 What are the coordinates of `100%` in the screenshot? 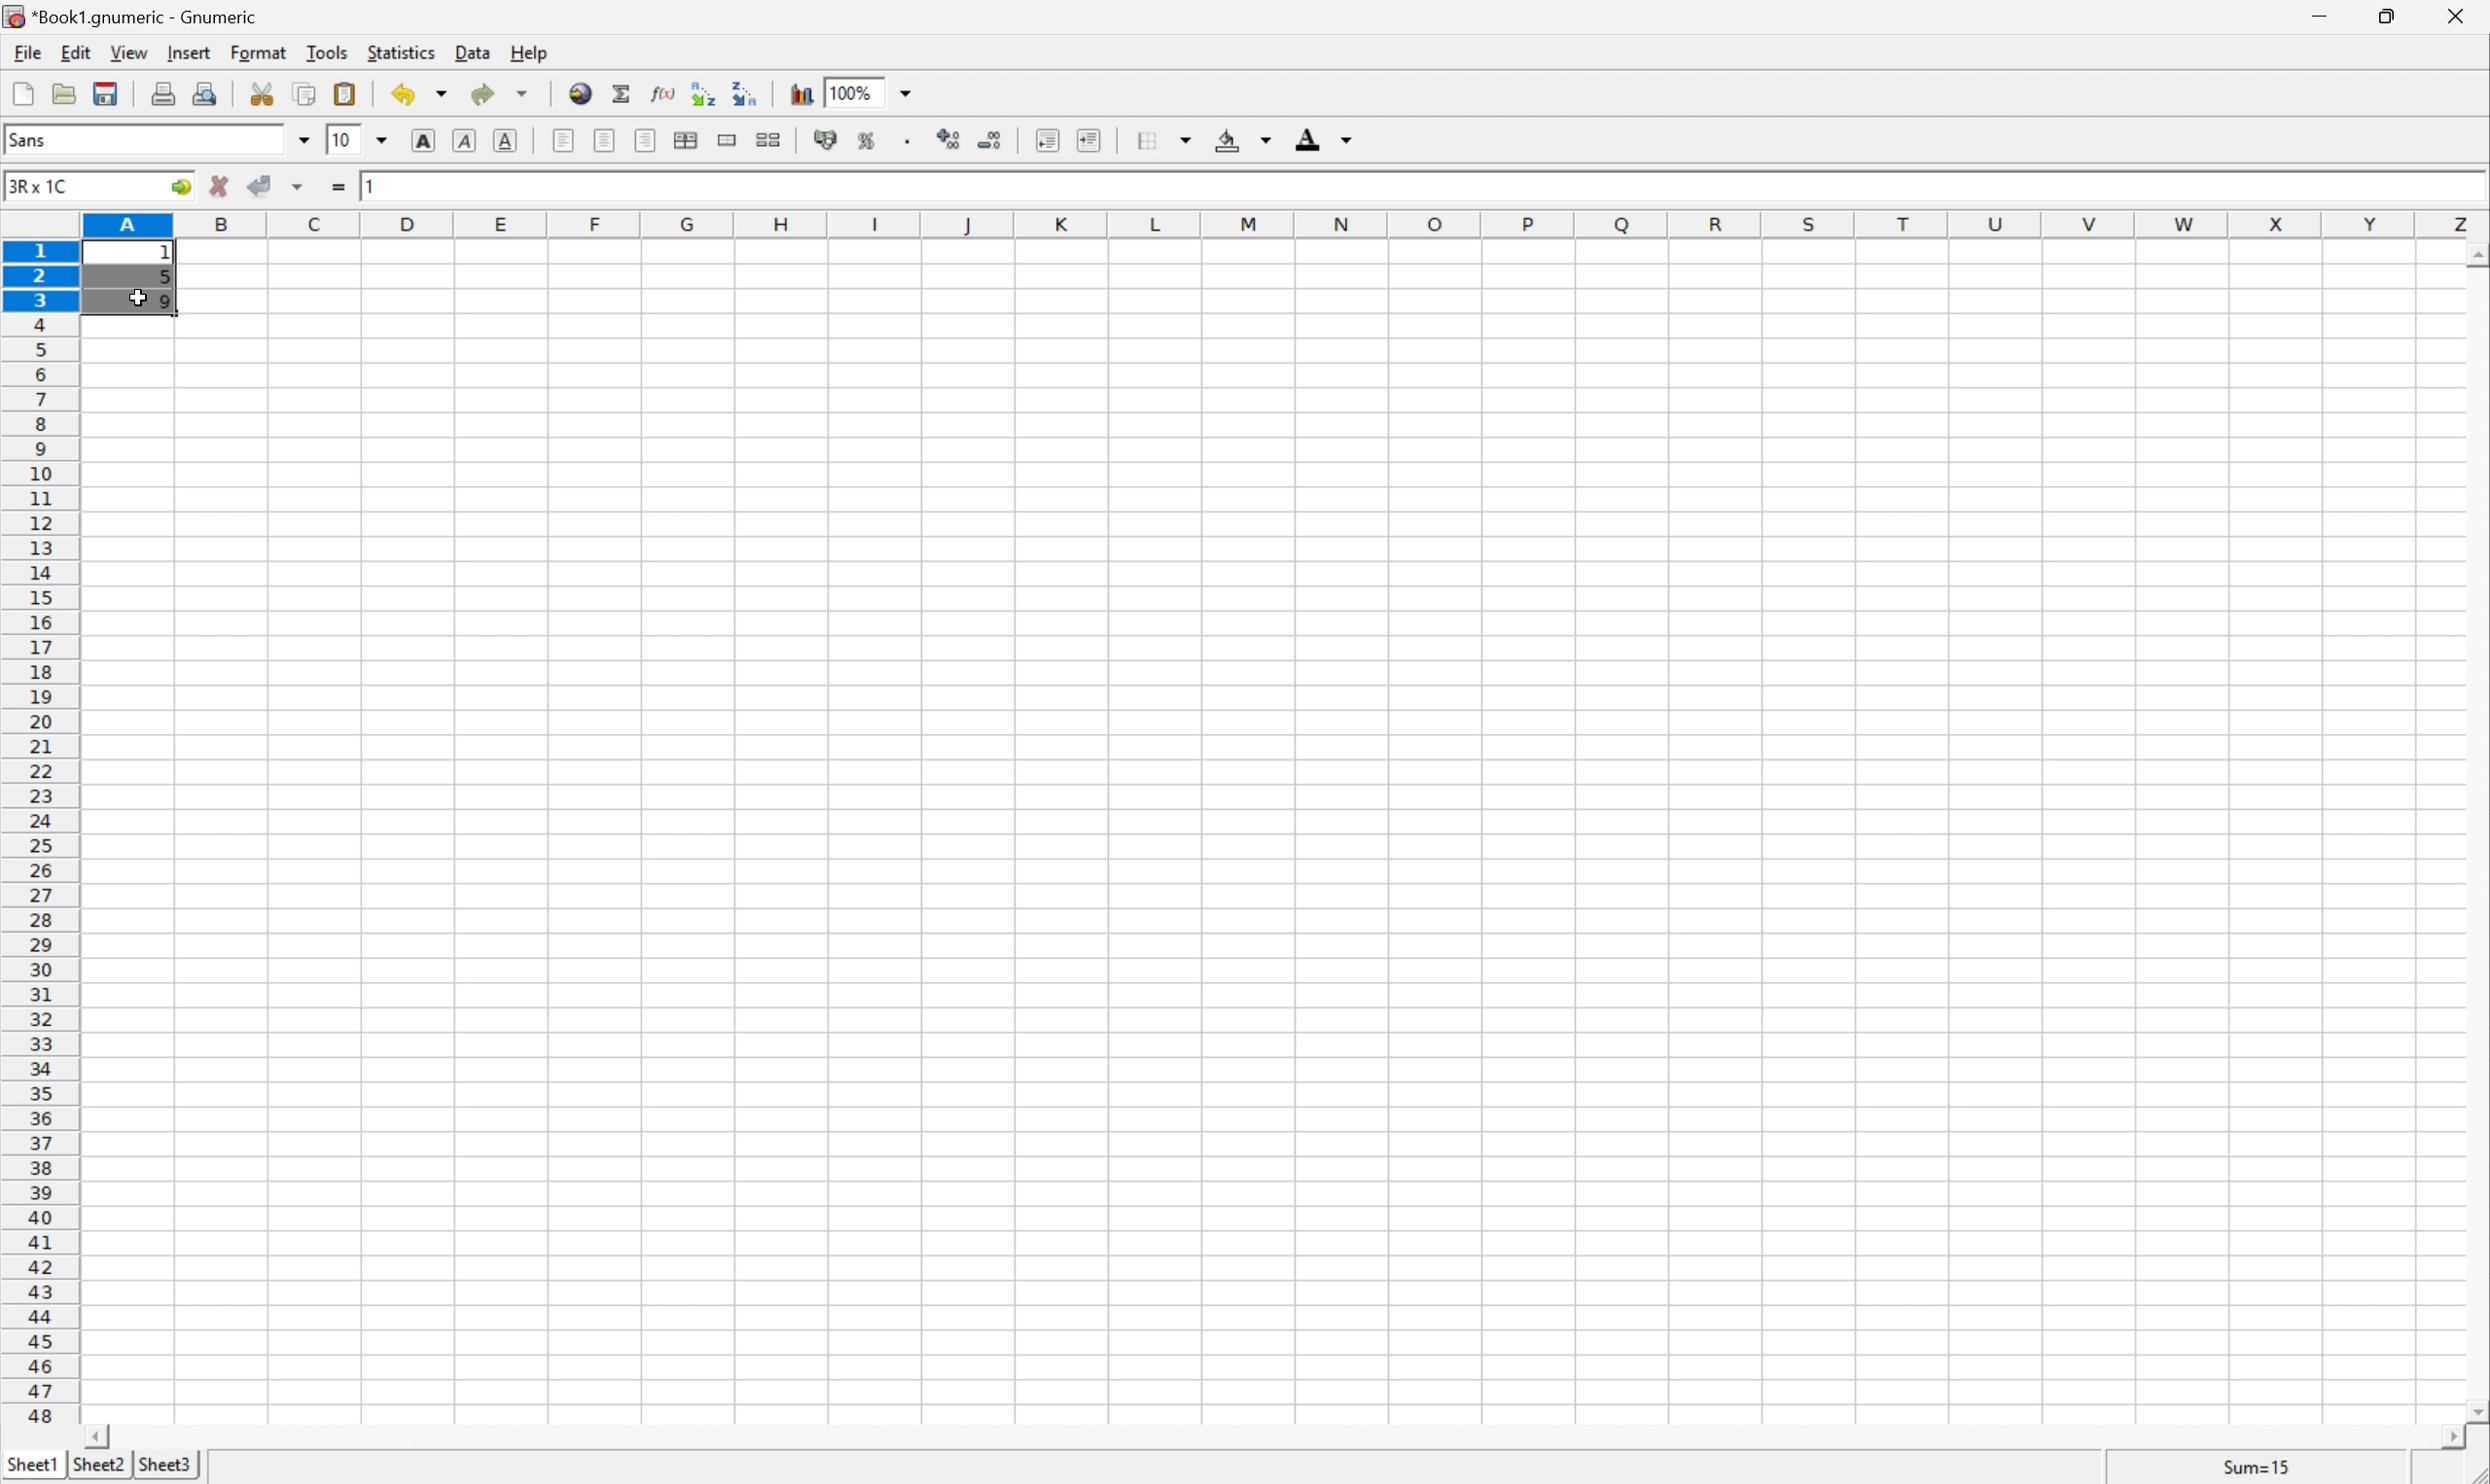 It's located at (850, 91).